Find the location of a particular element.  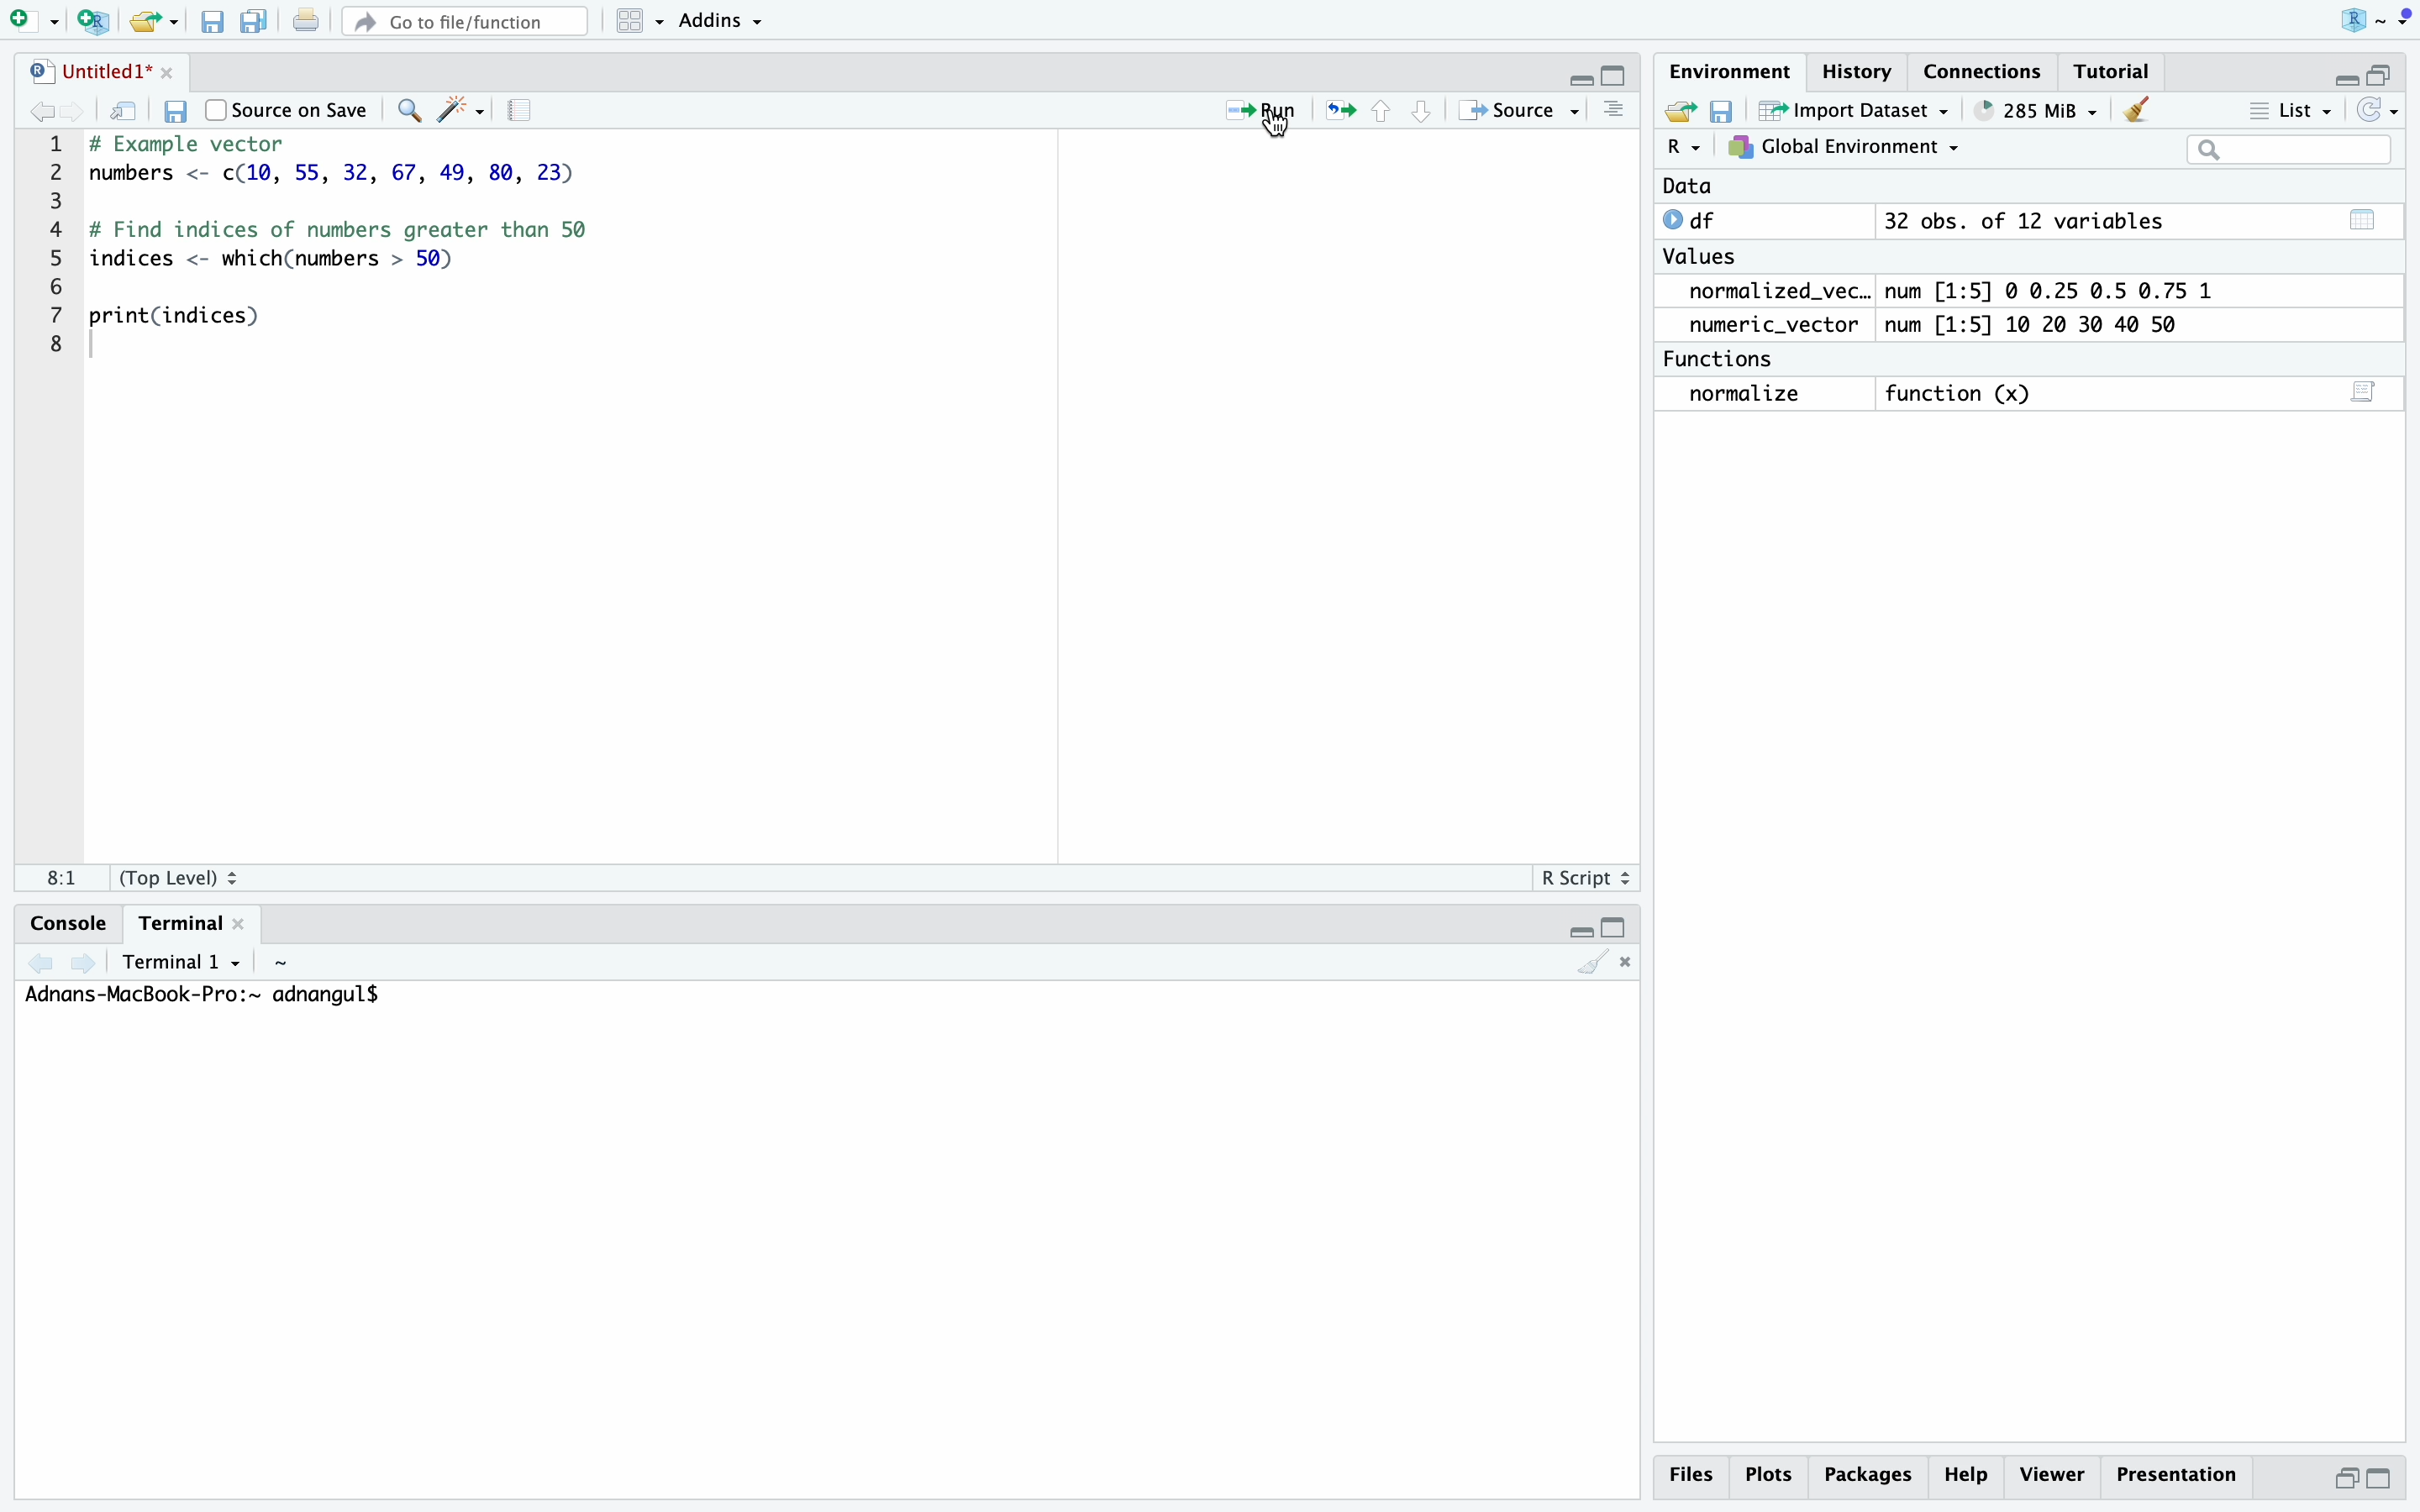

Environment is located at coordinates (1728, 73).